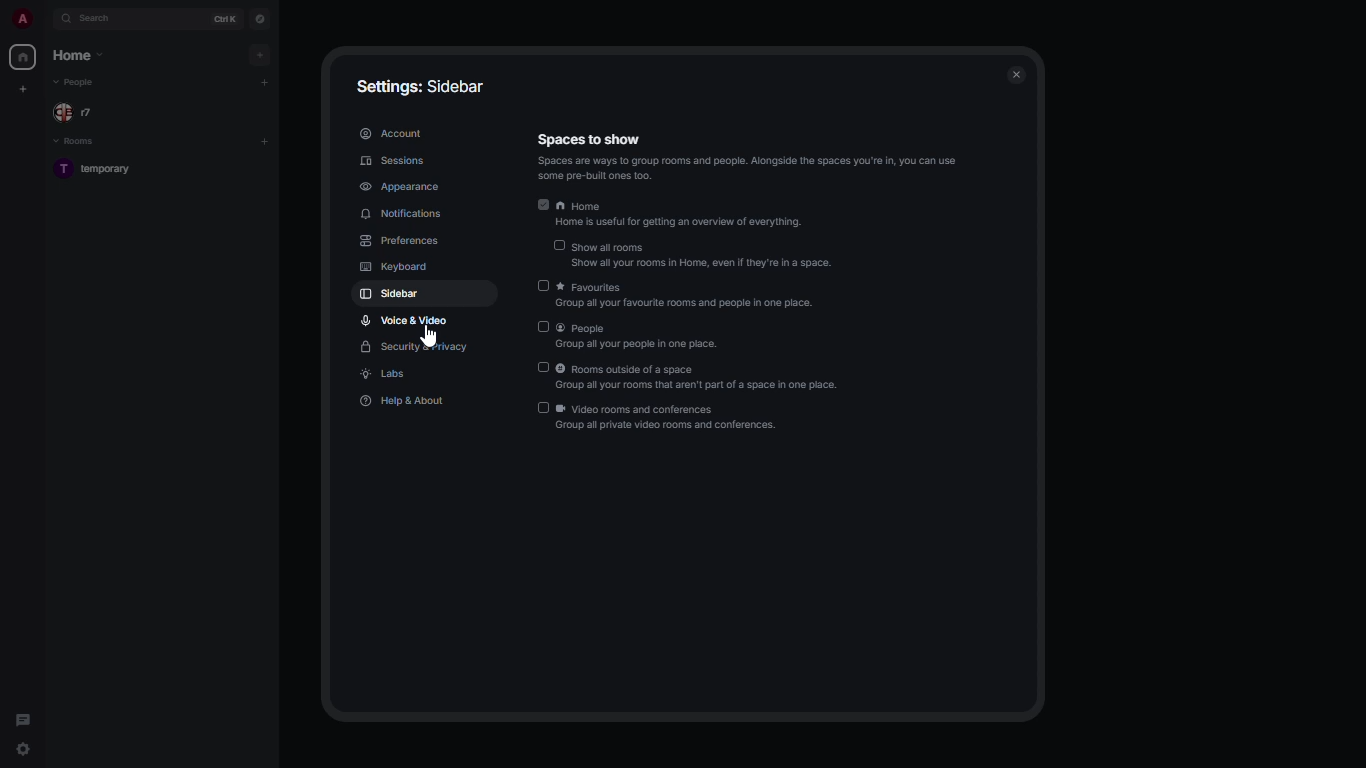 The width and height of the screenshot is (1366, 768). I want to click on security & privacy, so click(417, 347).